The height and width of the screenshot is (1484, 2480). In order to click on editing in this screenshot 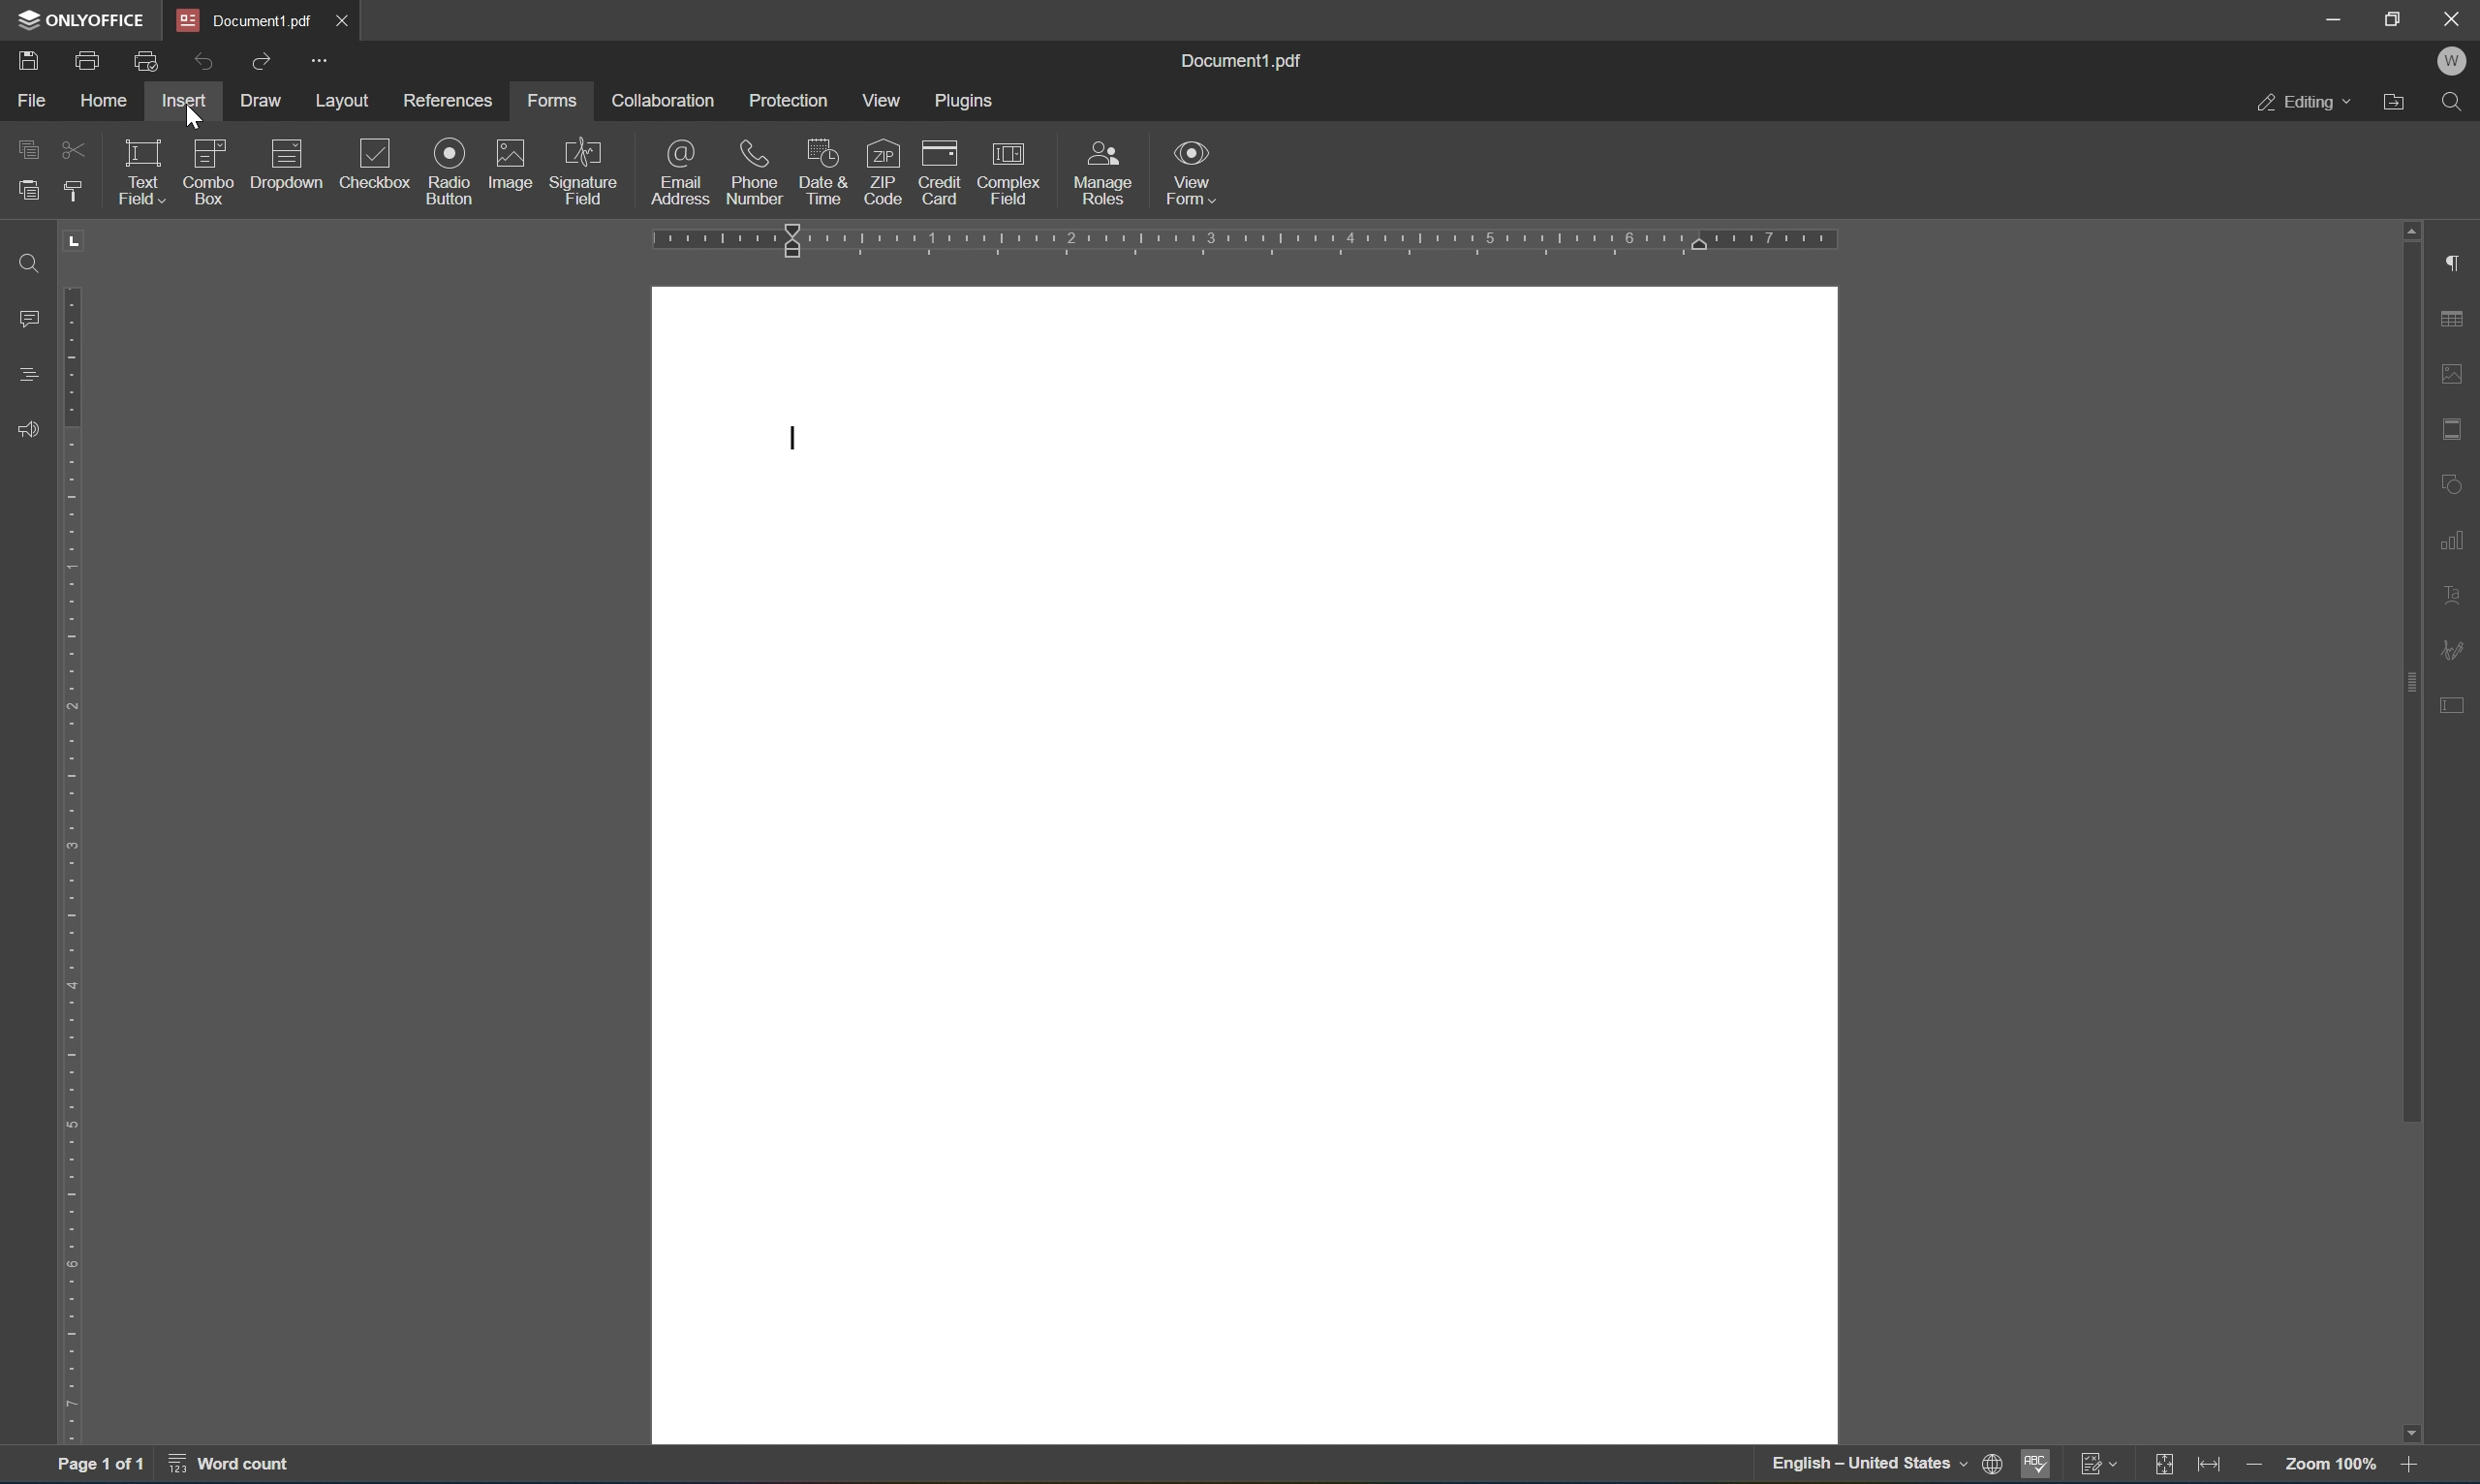, I will do `click(2303, 100)`.